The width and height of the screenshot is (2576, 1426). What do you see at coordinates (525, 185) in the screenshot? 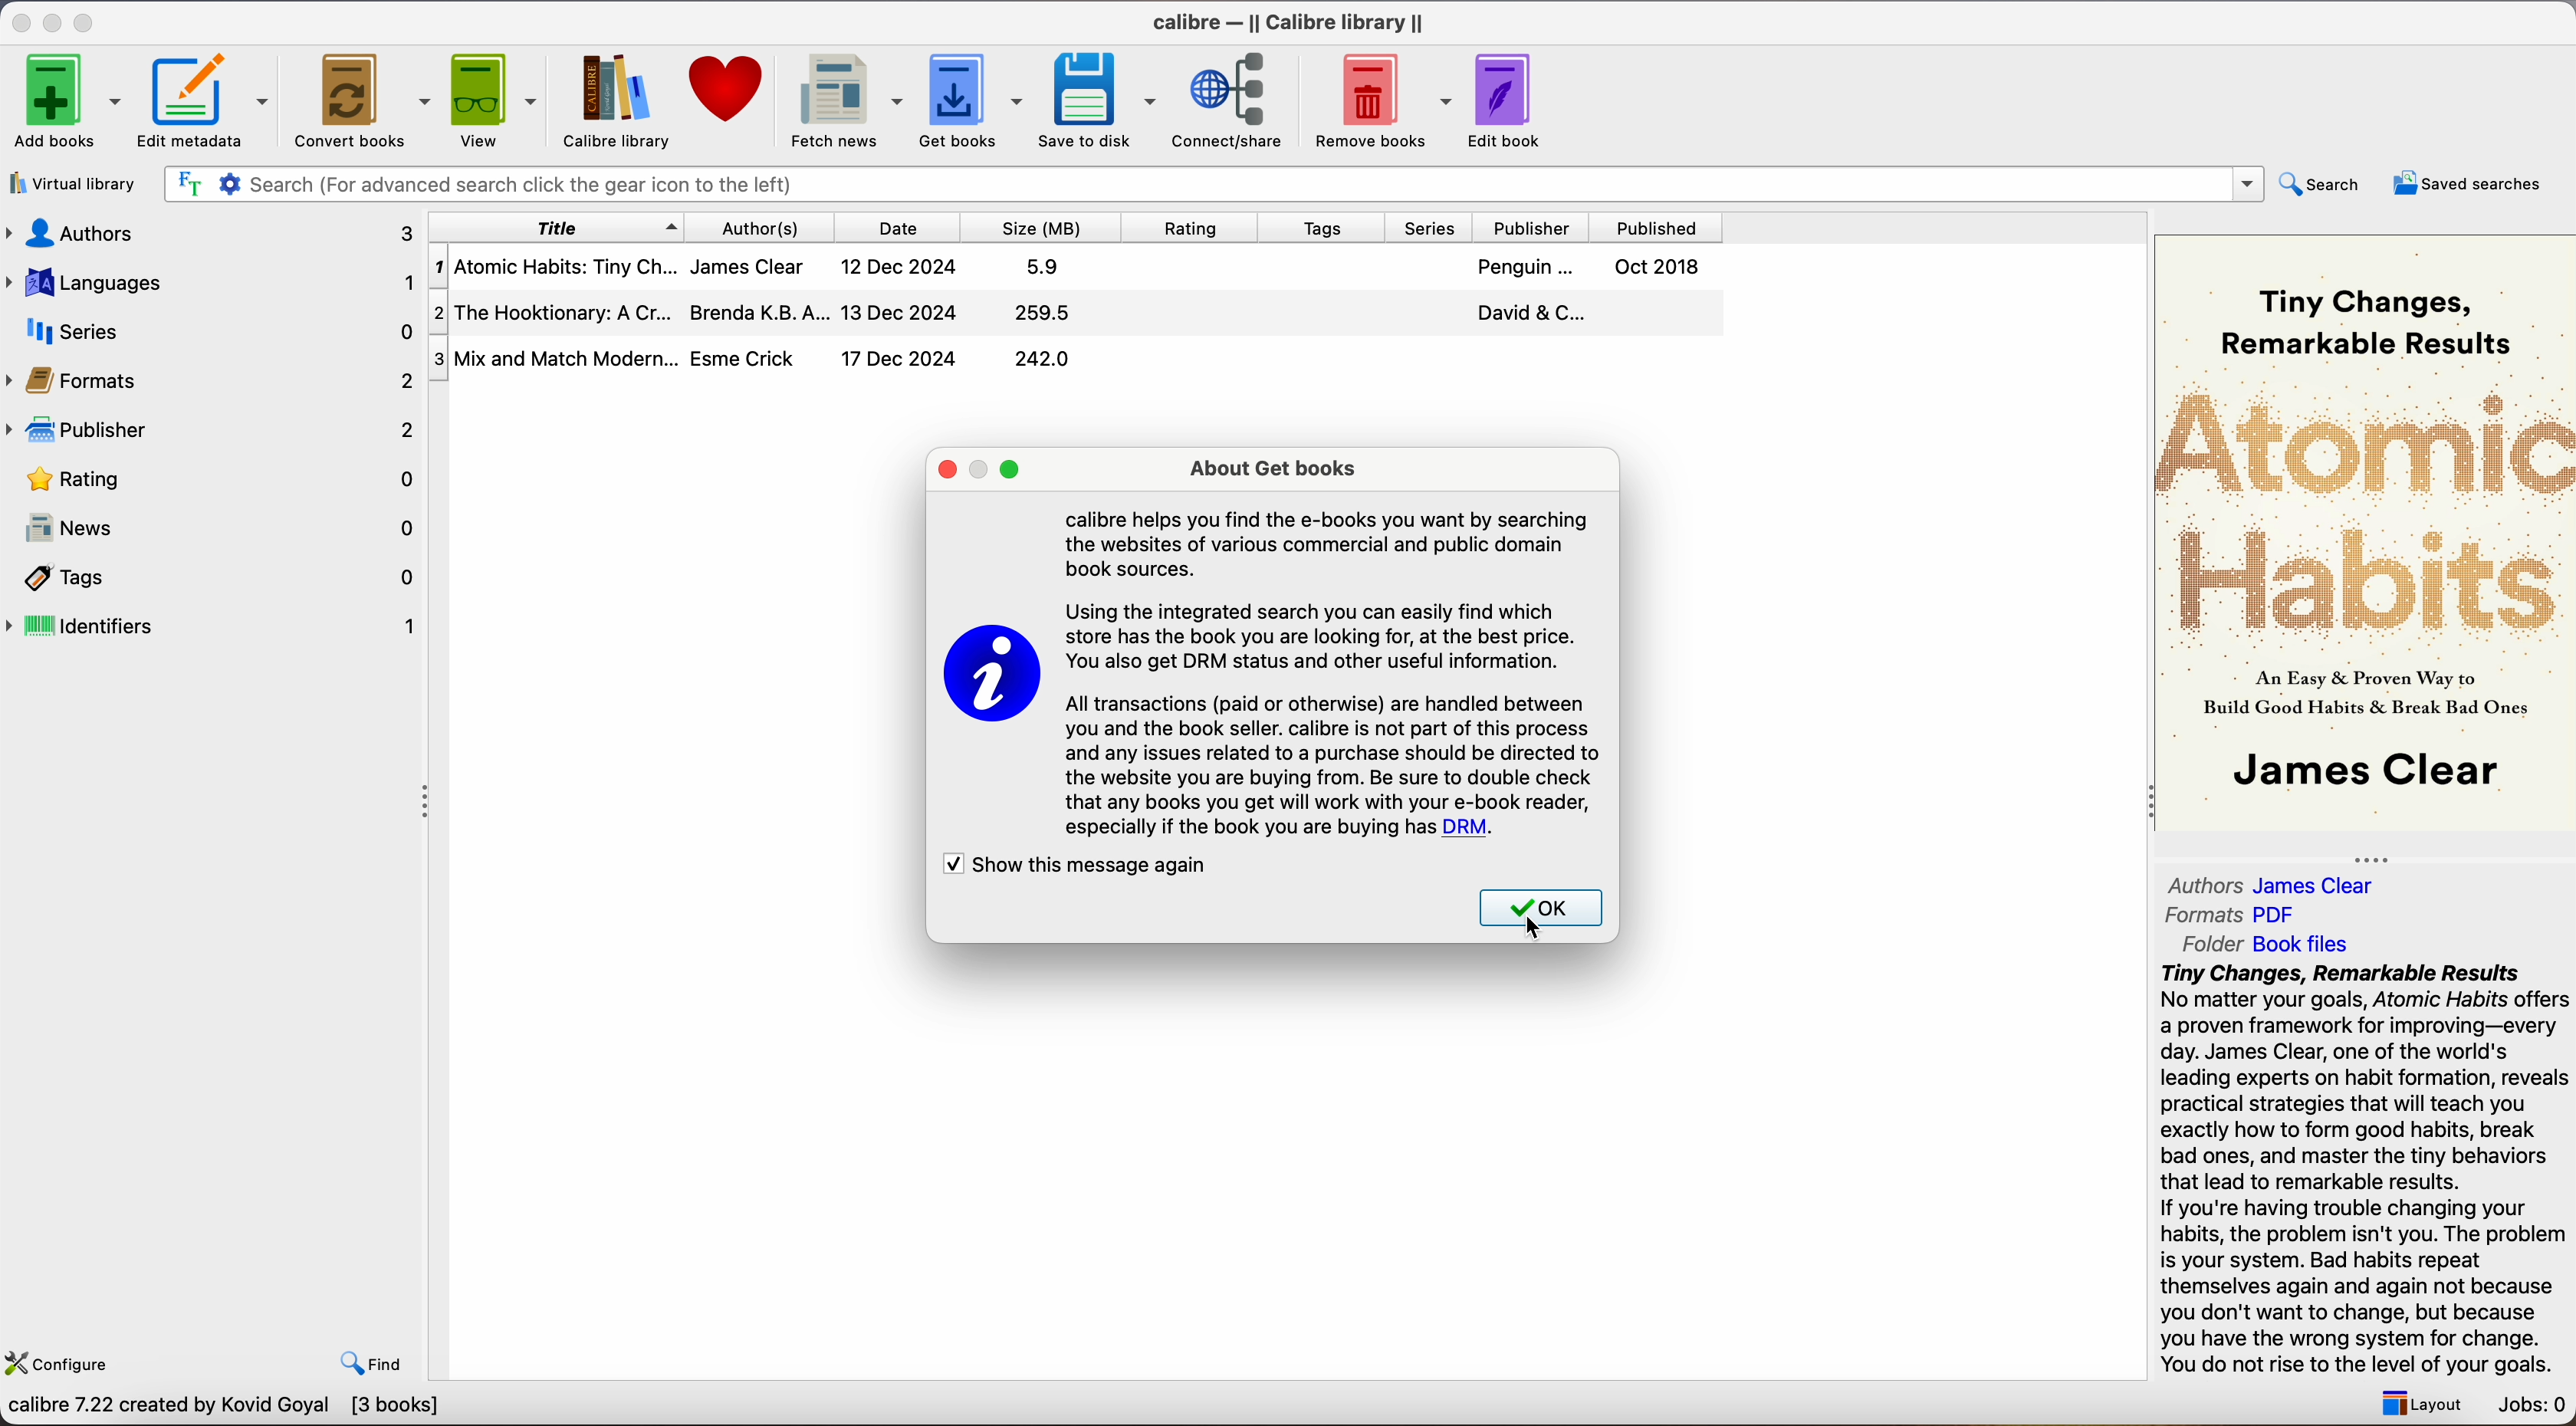
I see `search bar` at bounding box center [525, 185].